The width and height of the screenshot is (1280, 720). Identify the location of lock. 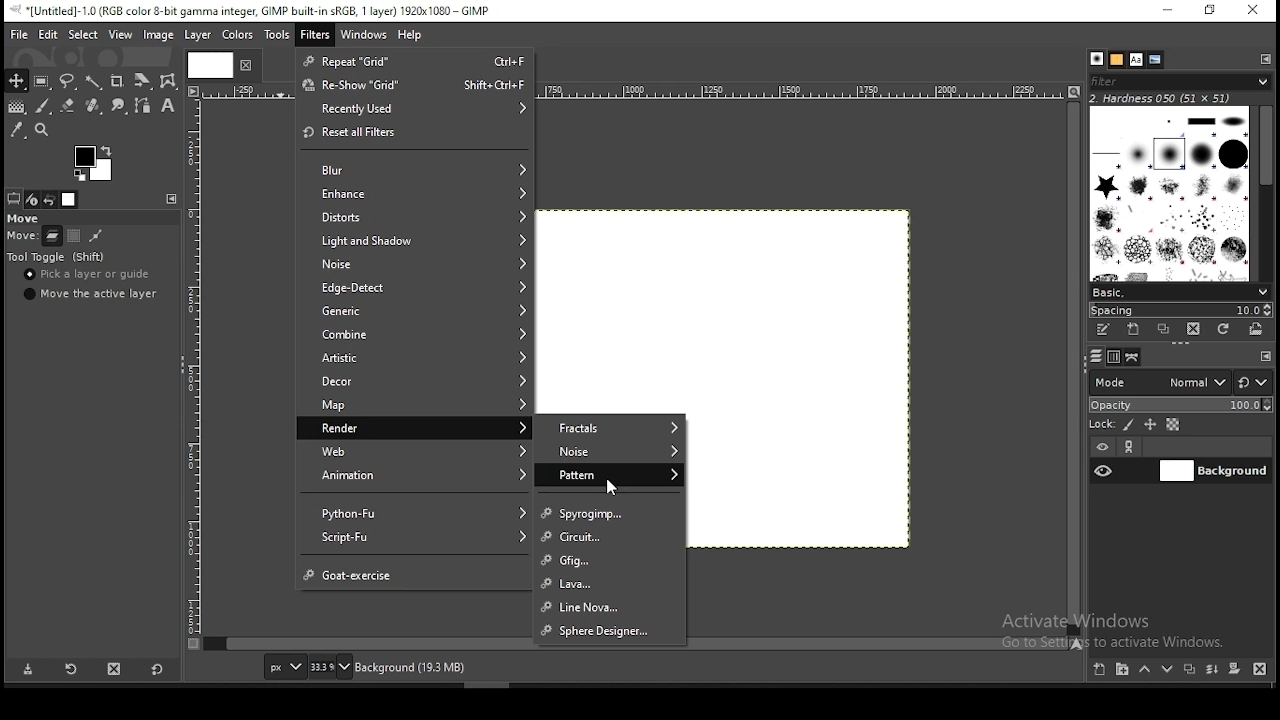
(1101, 424).